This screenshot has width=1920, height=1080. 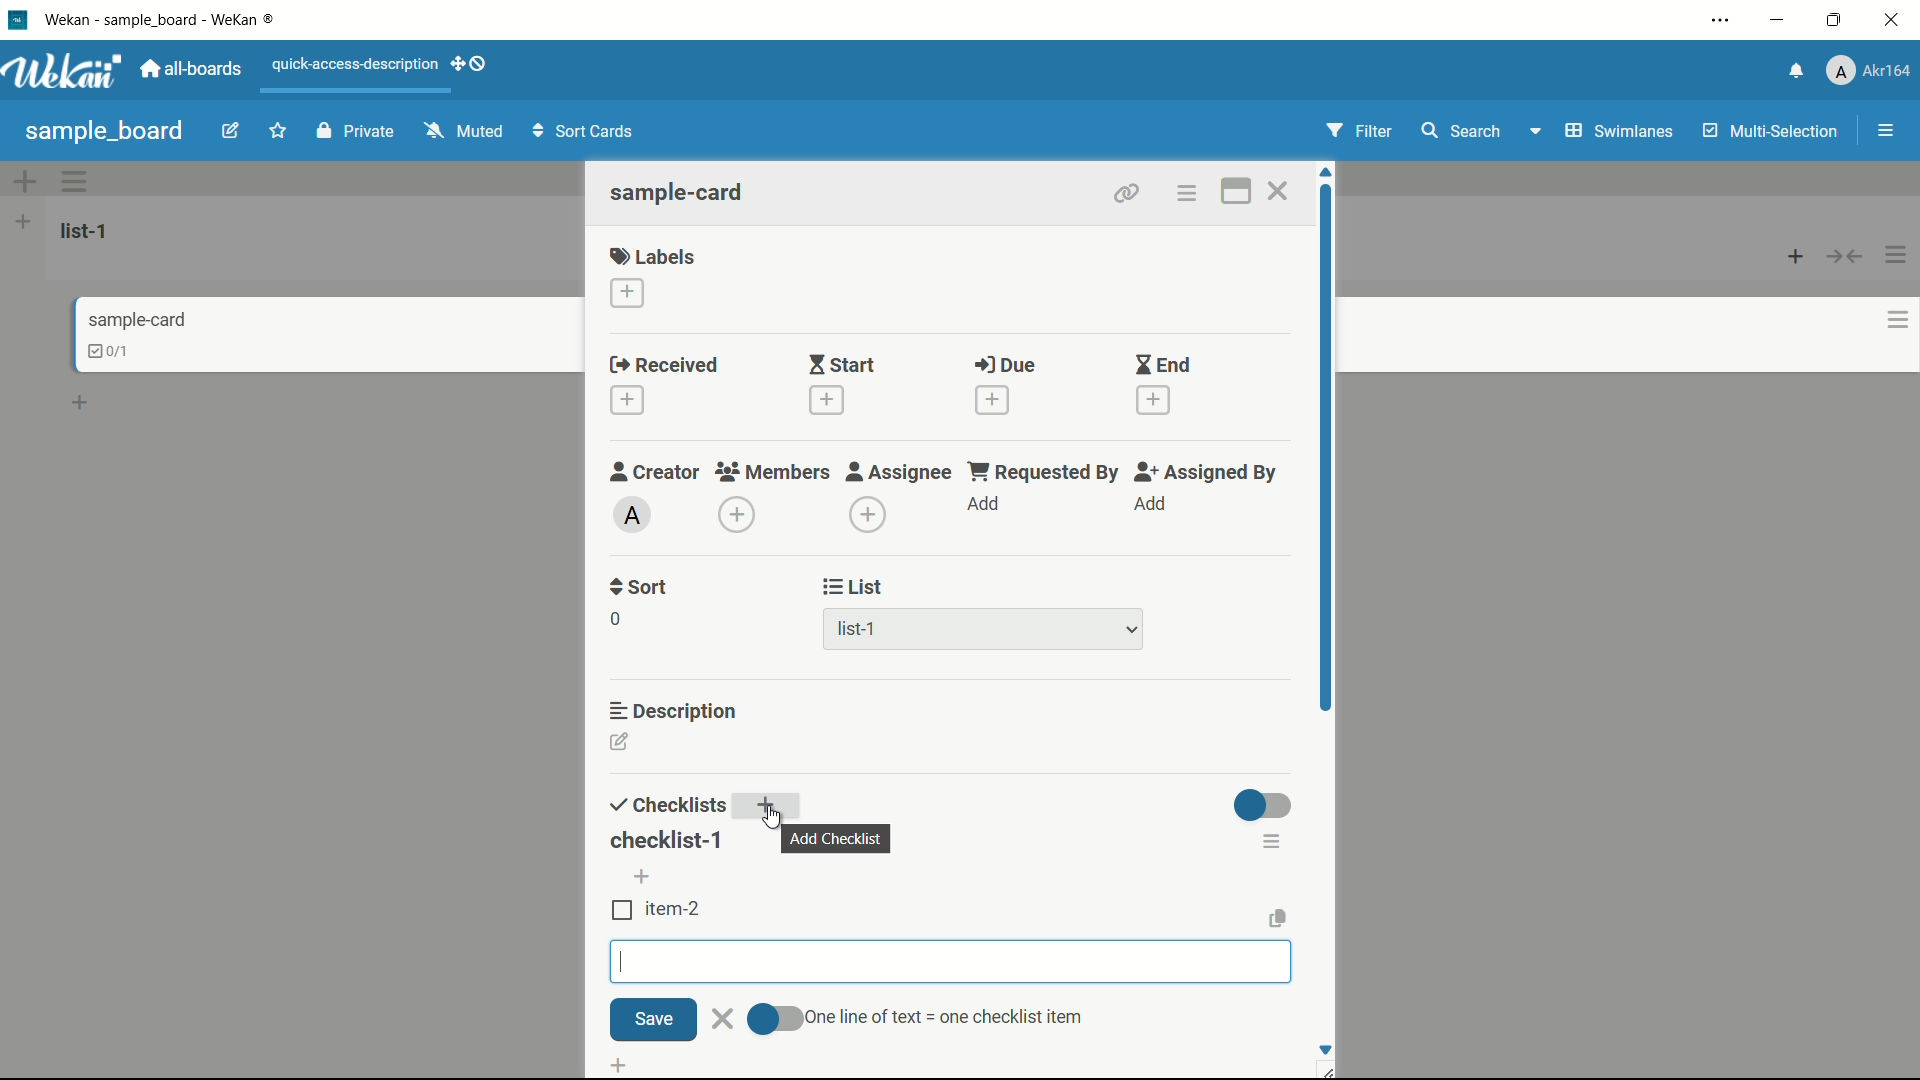 I want to click on private, so click(x=356, y=133).